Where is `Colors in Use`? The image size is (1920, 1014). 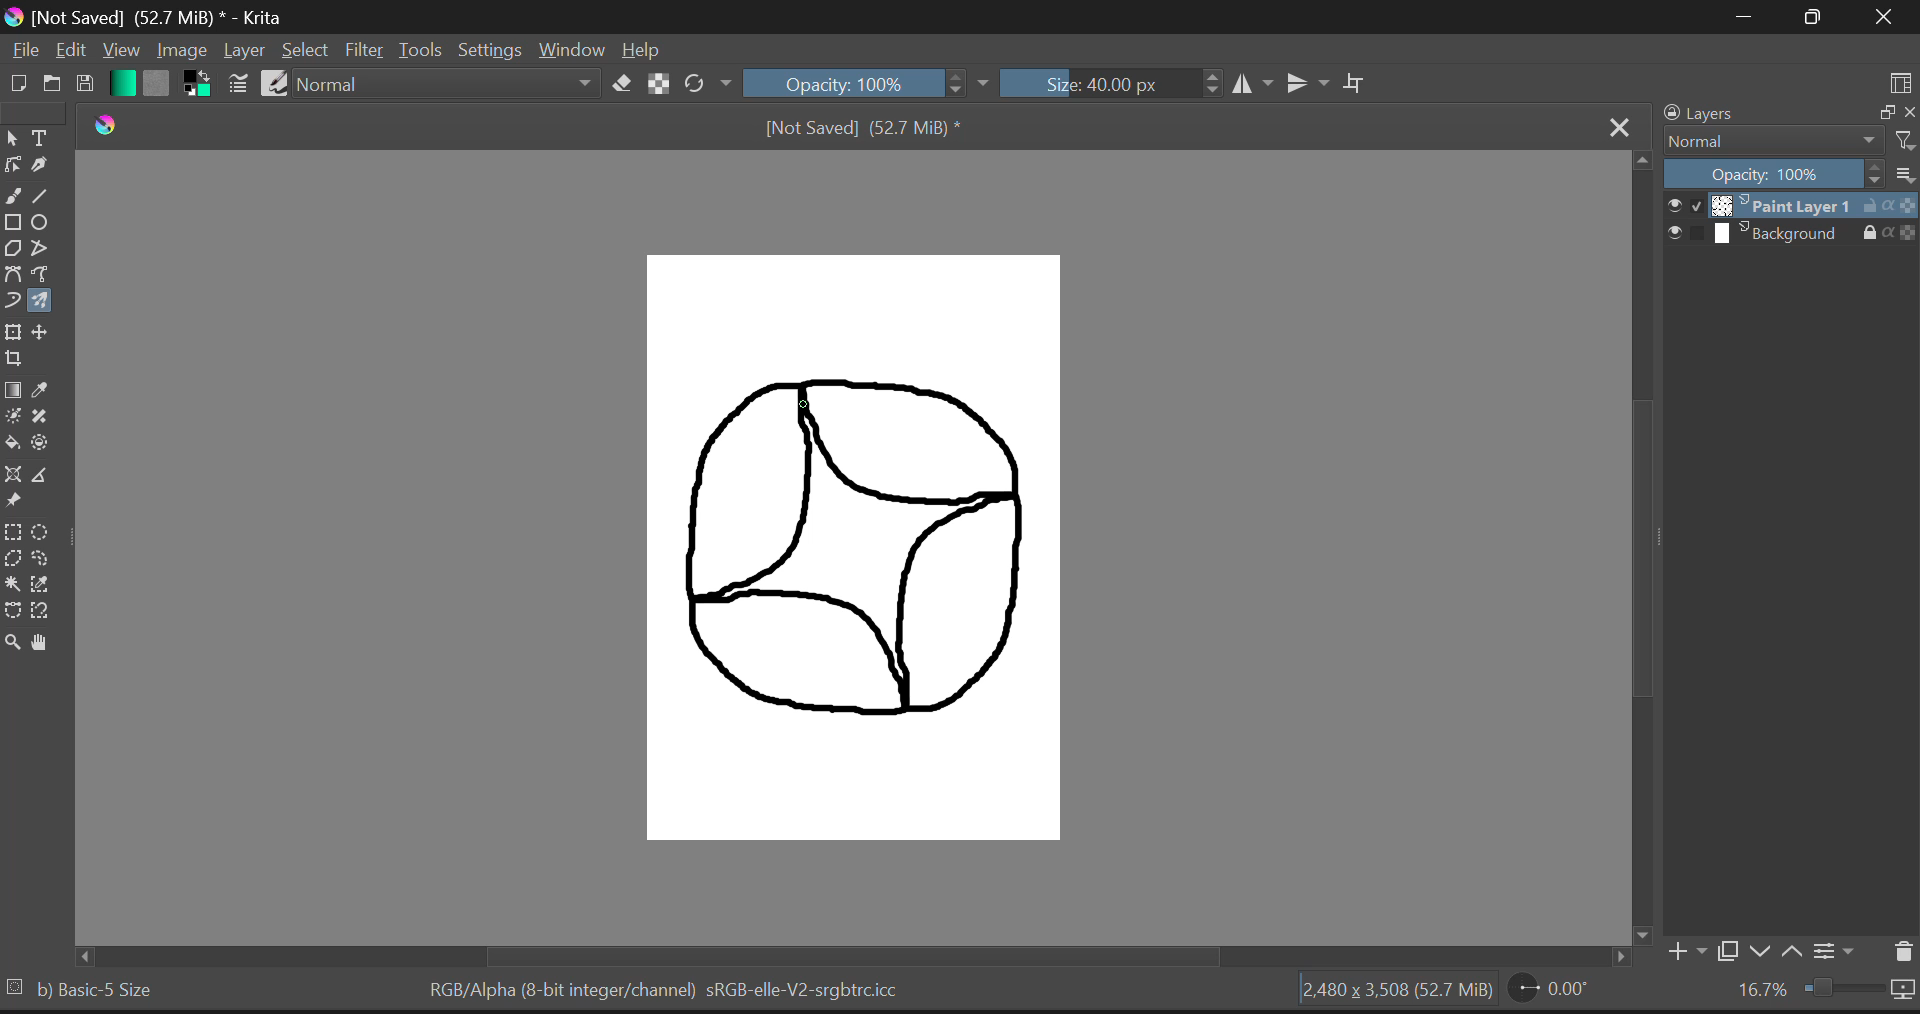 Colors in Use is located at coordinates (196, 83).